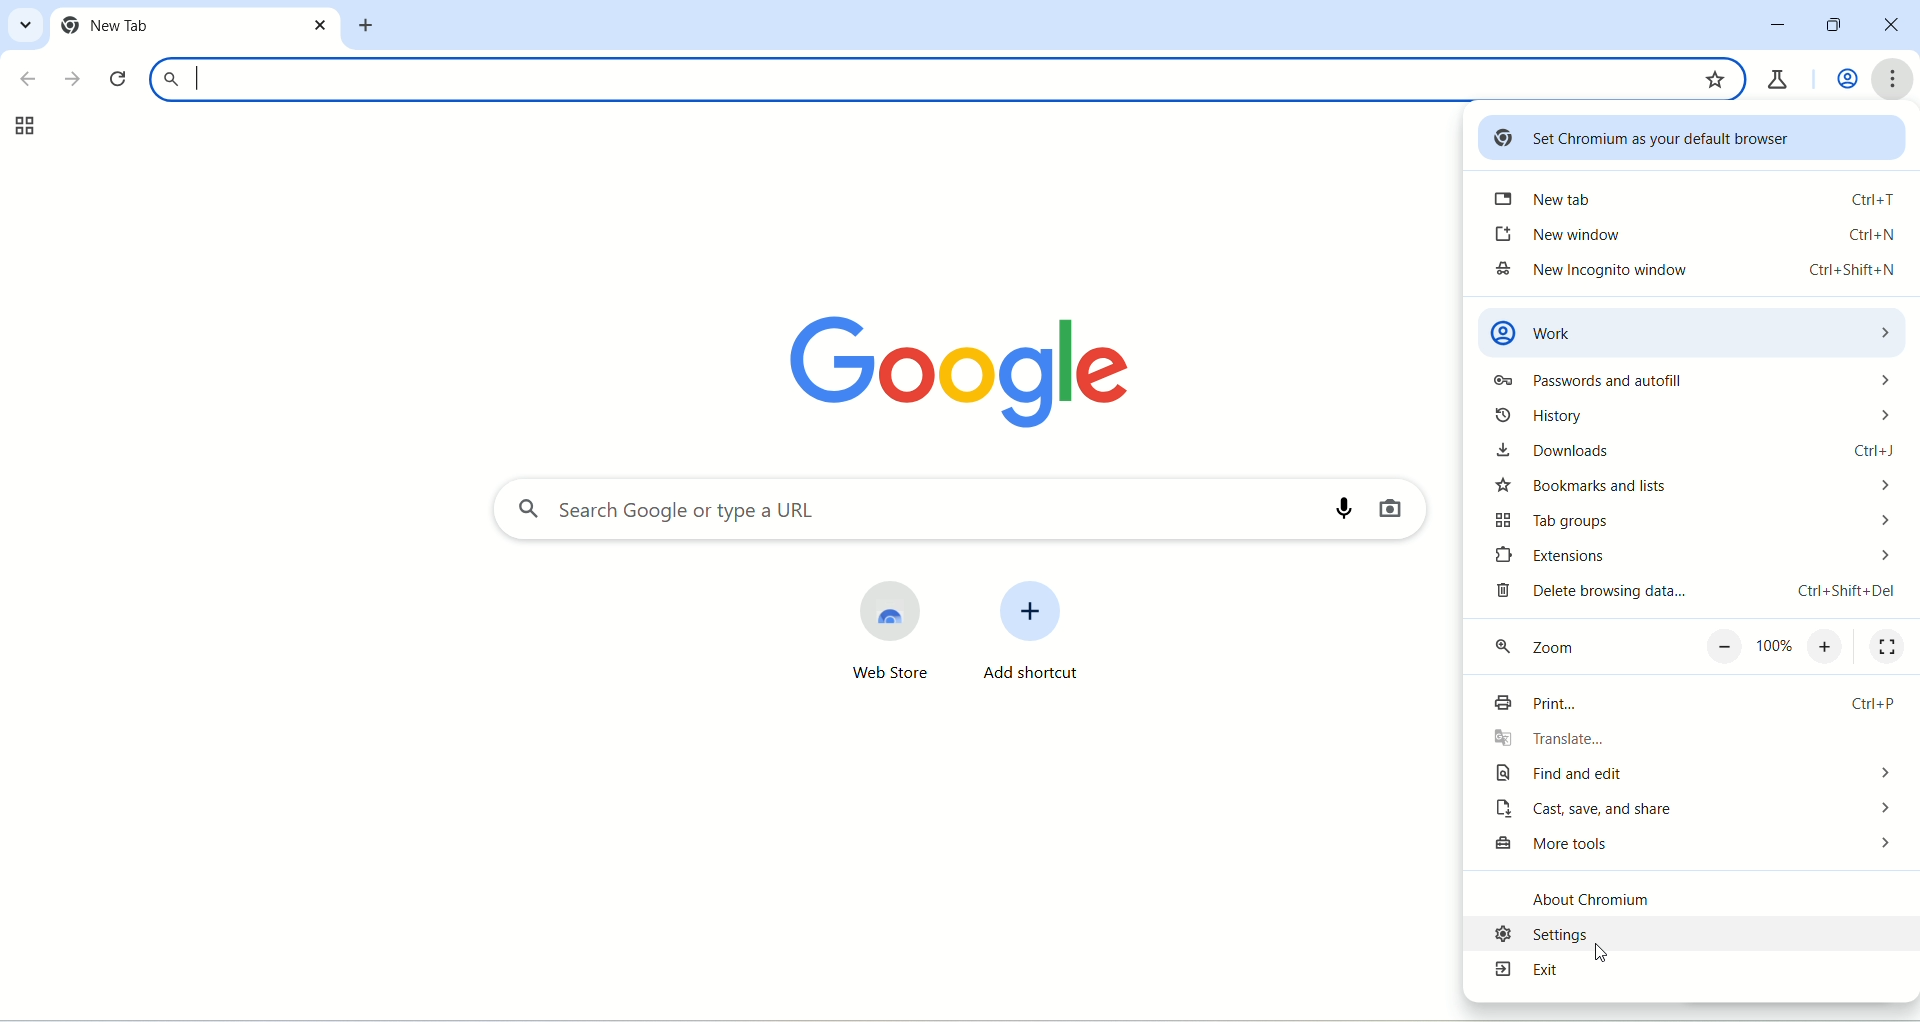 The image size is (1920, 1022). I want to click on settings, so click(1689, 933).